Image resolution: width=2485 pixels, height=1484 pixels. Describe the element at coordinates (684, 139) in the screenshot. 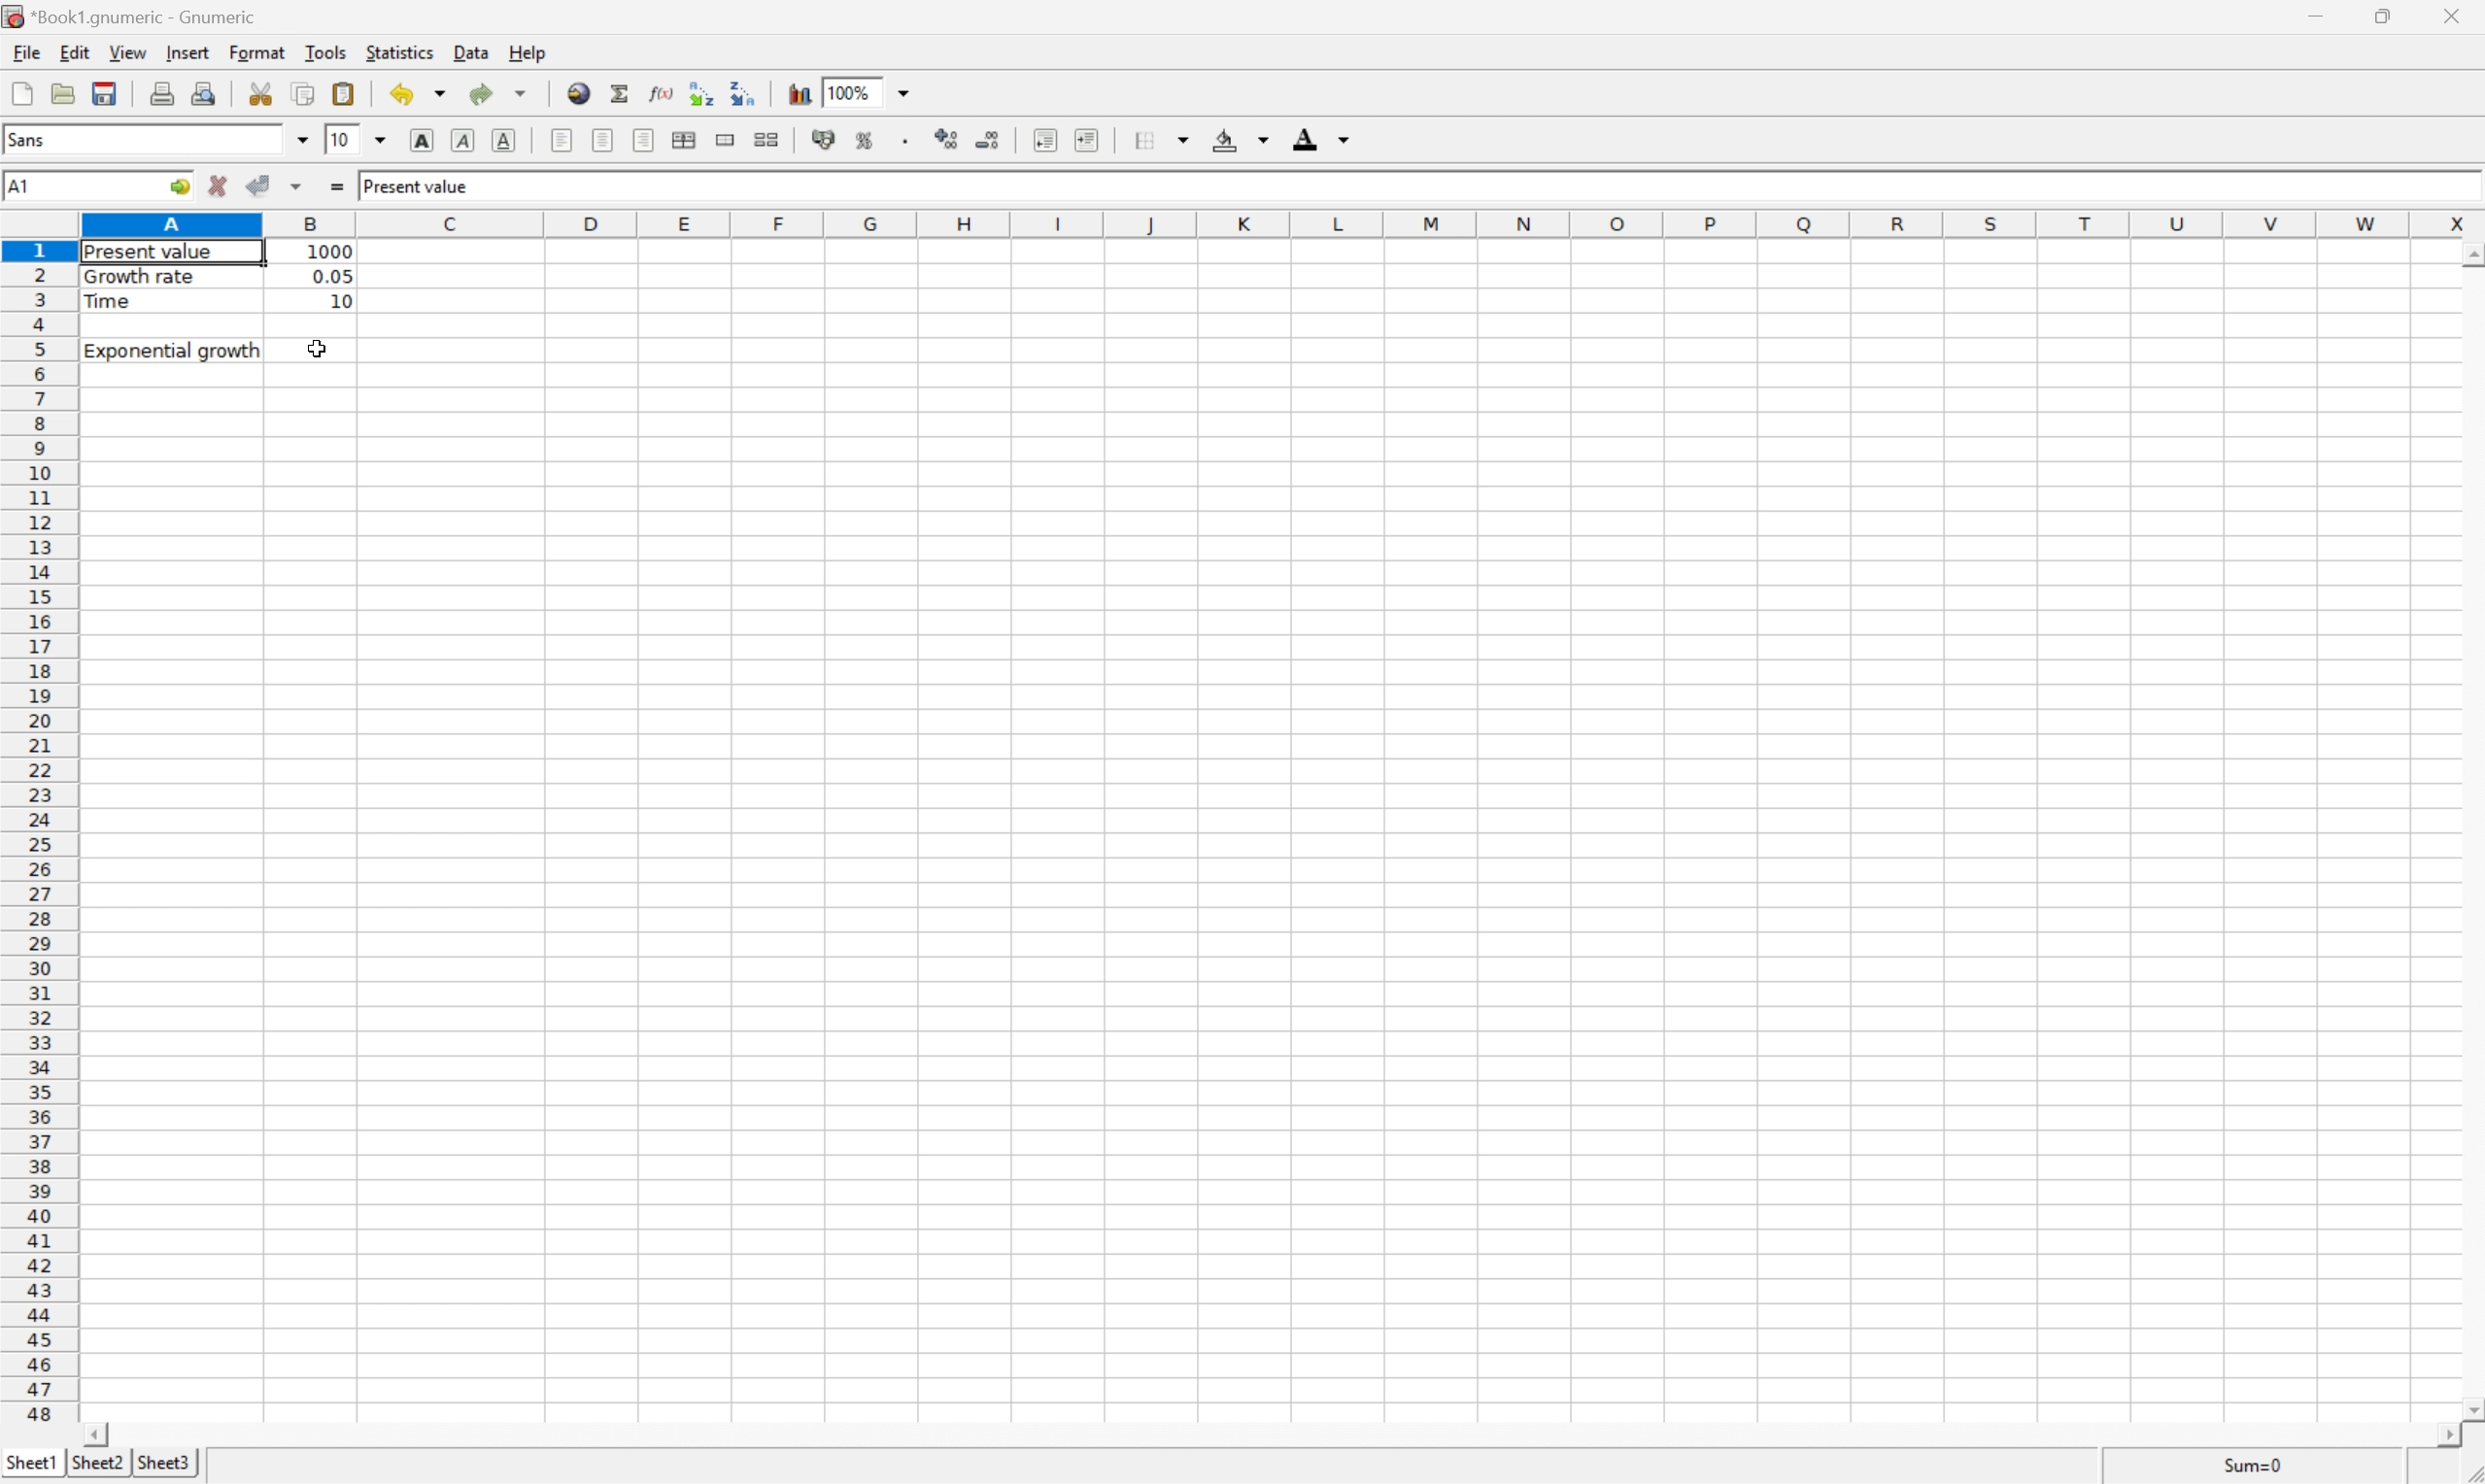

I see `Center horizontally across selection` at that location.